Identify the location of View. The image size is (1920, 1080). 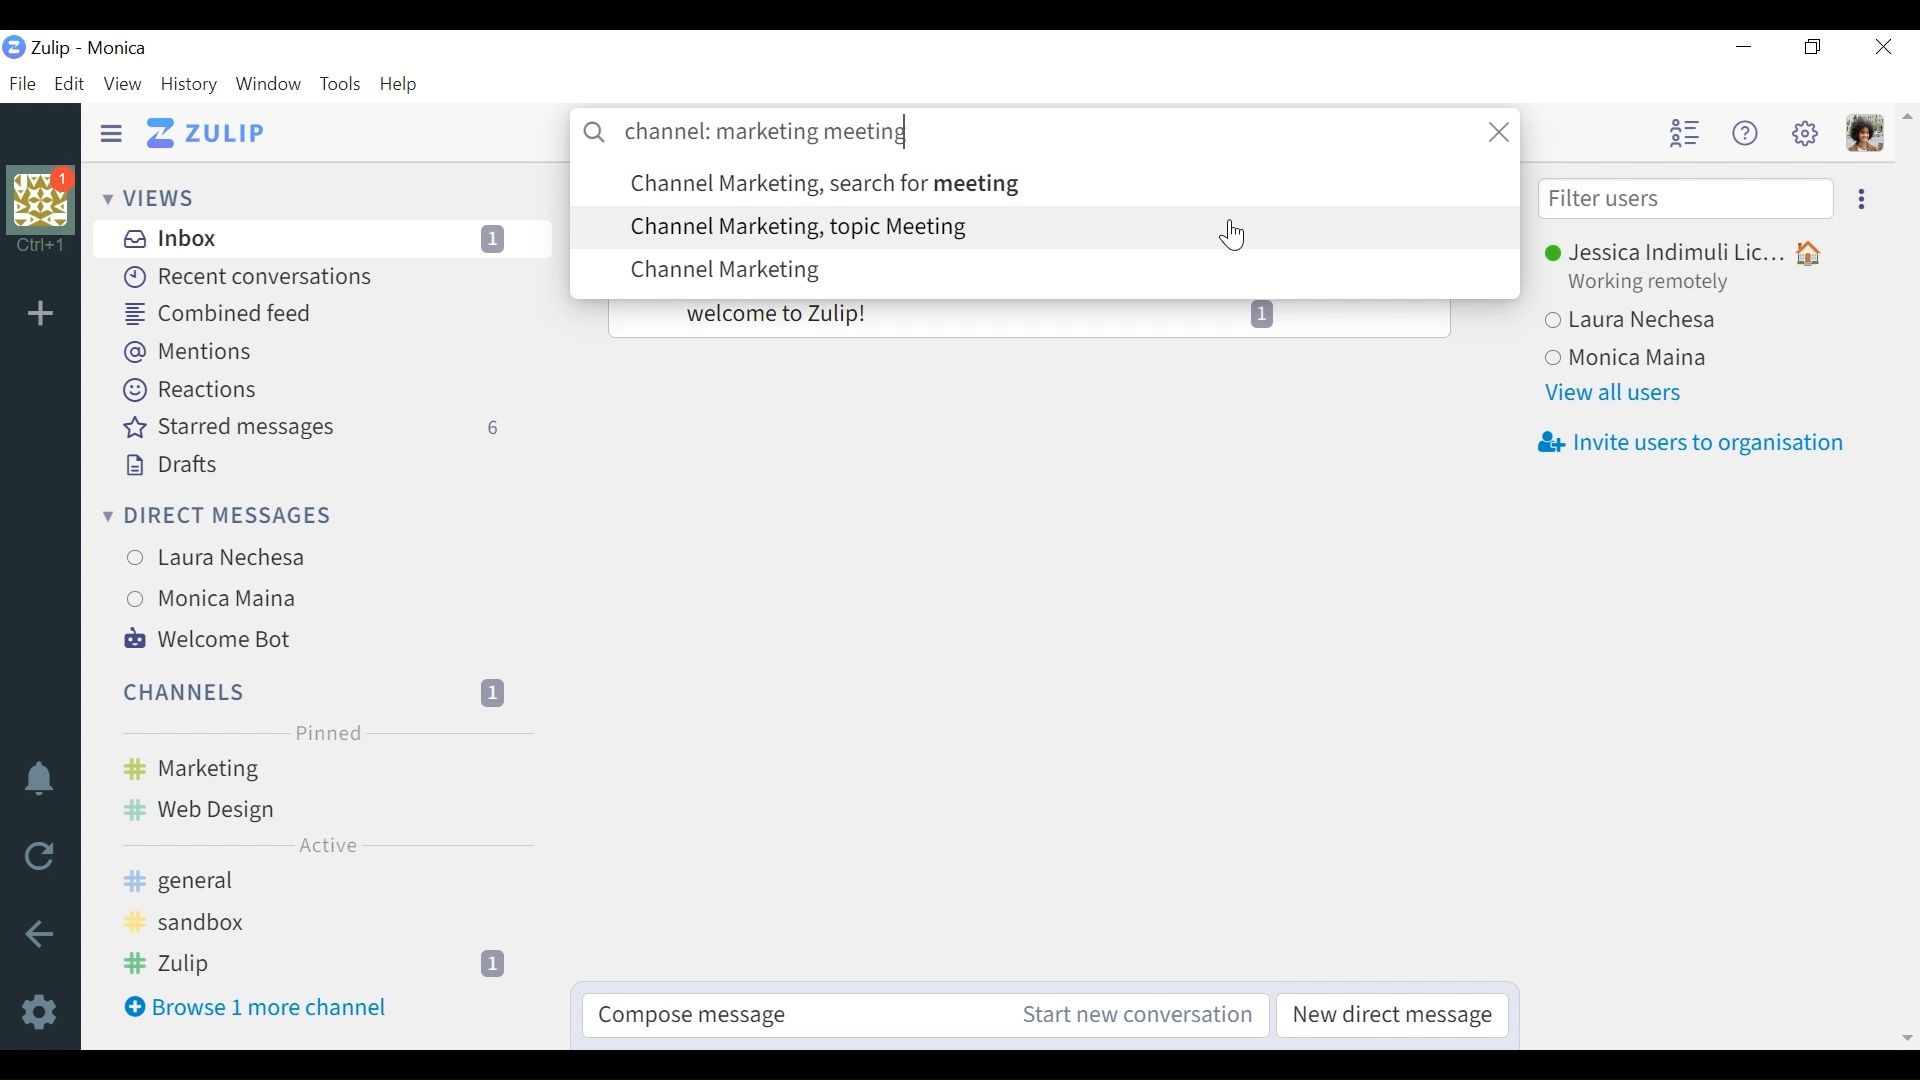
(124, 86).